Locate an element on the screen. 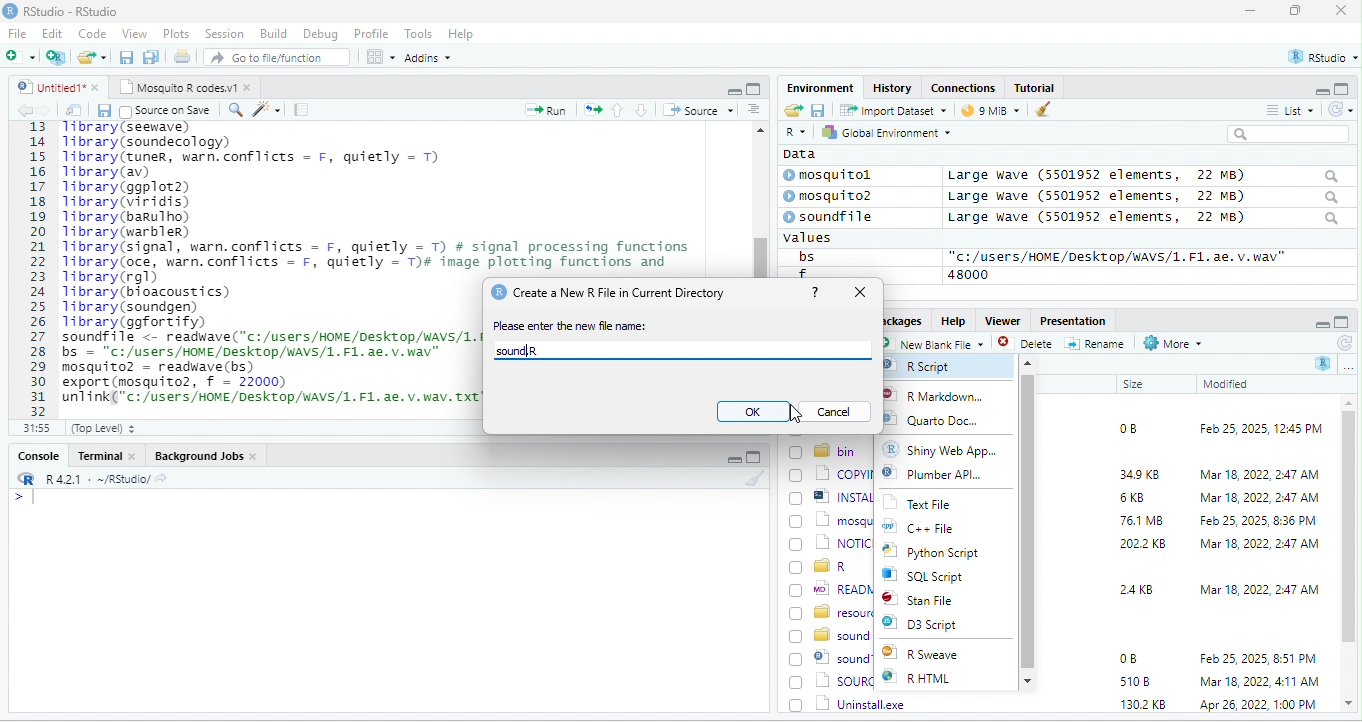 The image size is (1362, 722). | R Markdown. is located at coordinates (940, 396).